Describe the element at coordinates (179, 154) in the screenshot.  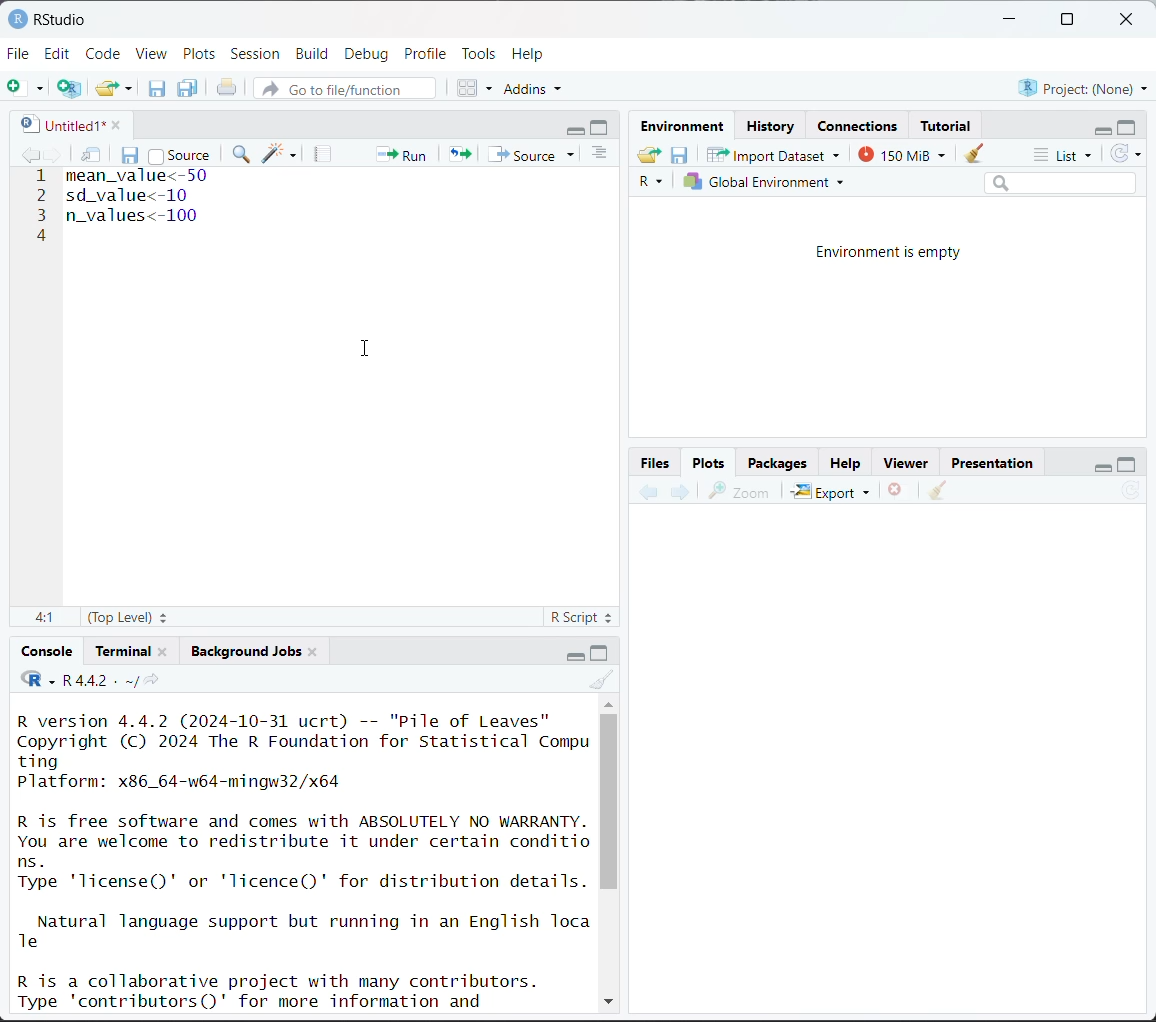
I see `source` at that location.